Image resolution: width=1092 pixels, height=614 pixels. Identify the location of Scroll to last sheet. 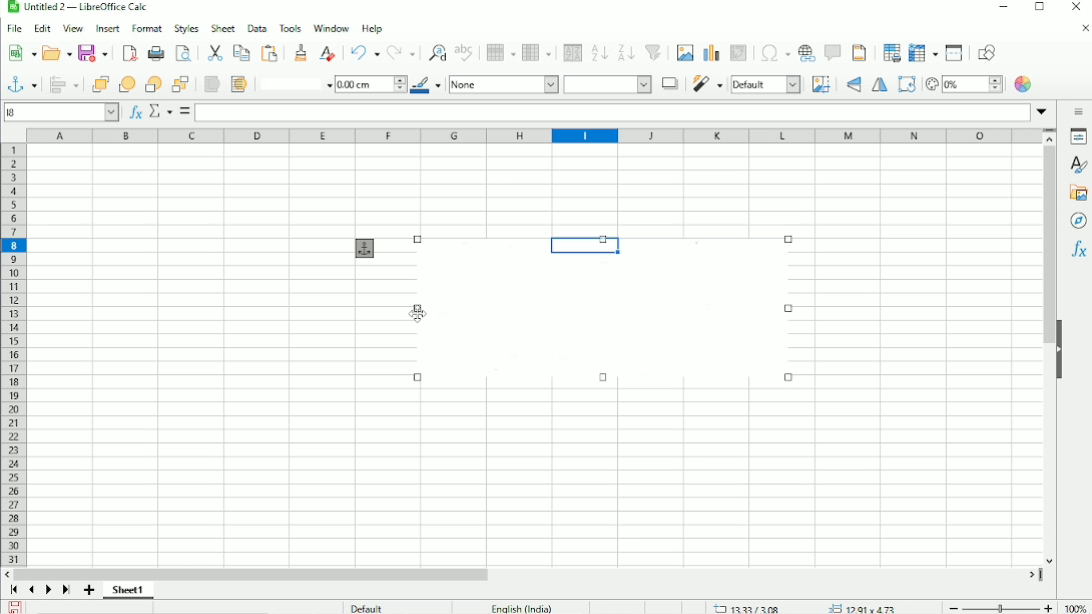
(66, 591).